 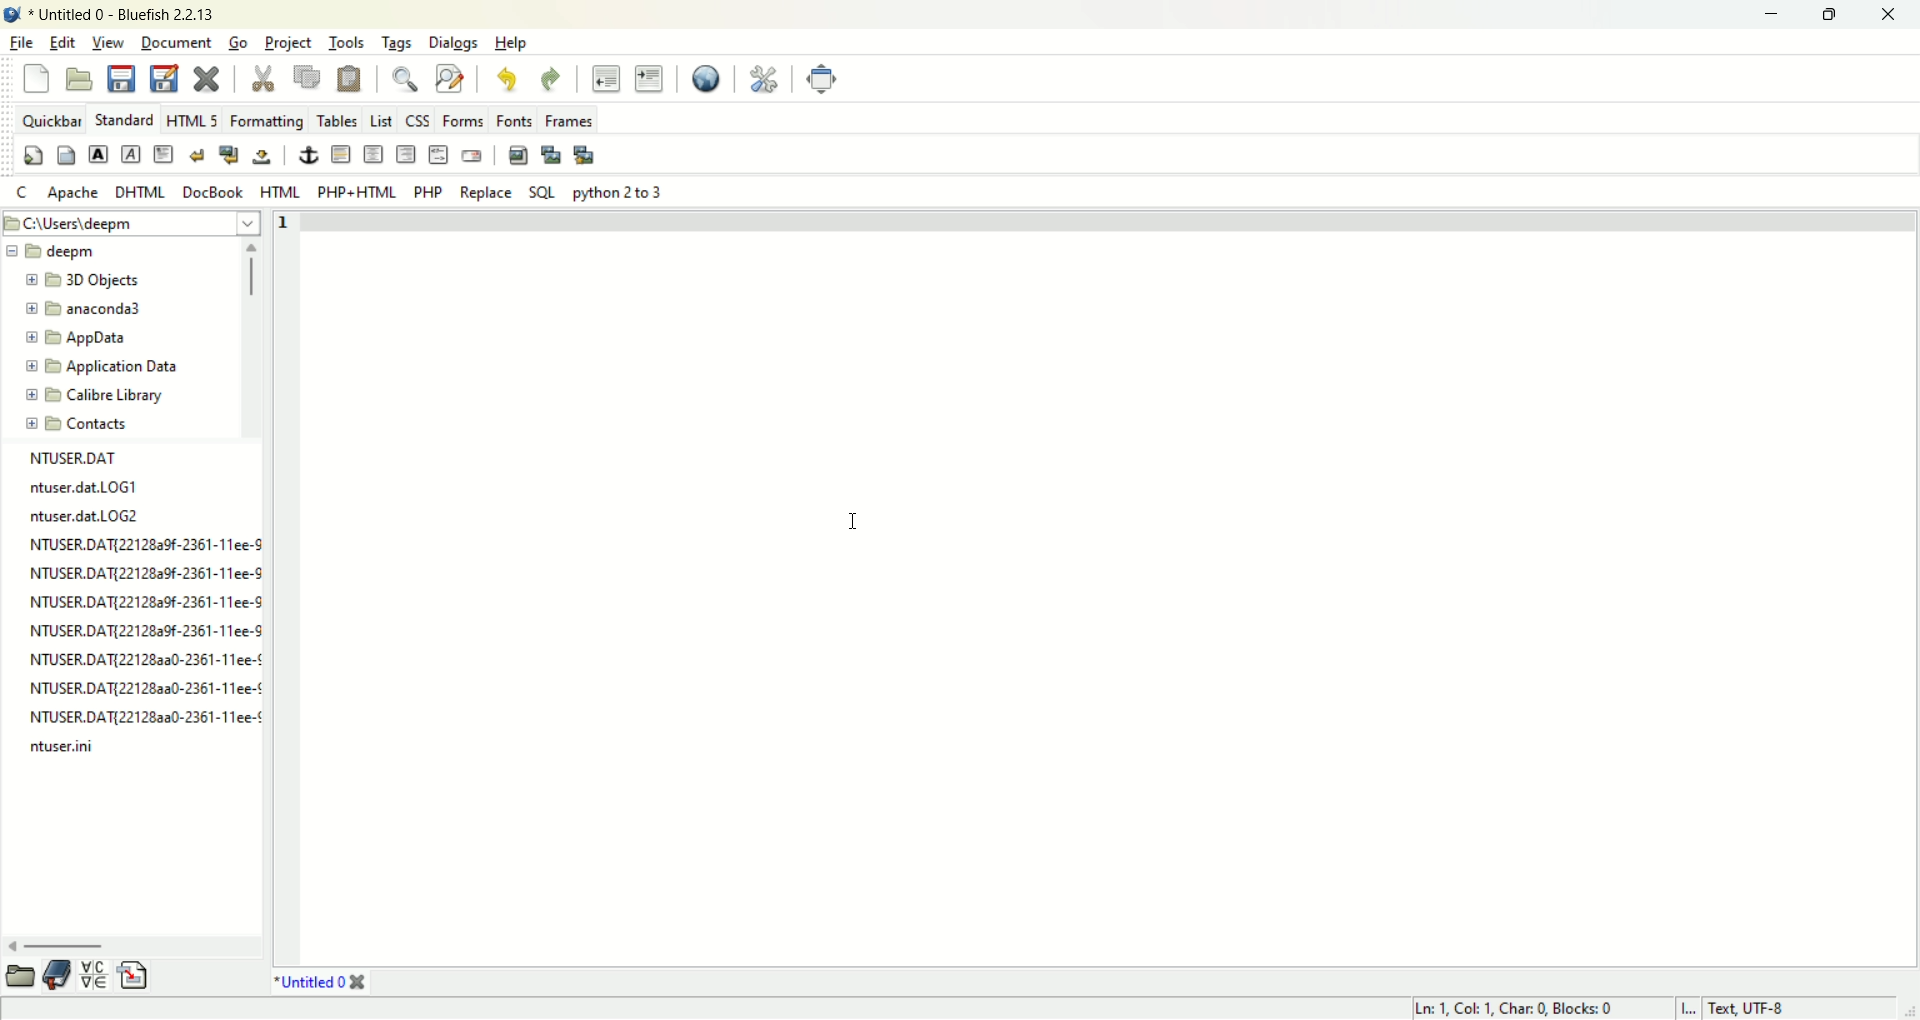 I want to click on anchor, so click(x=305, y=156).